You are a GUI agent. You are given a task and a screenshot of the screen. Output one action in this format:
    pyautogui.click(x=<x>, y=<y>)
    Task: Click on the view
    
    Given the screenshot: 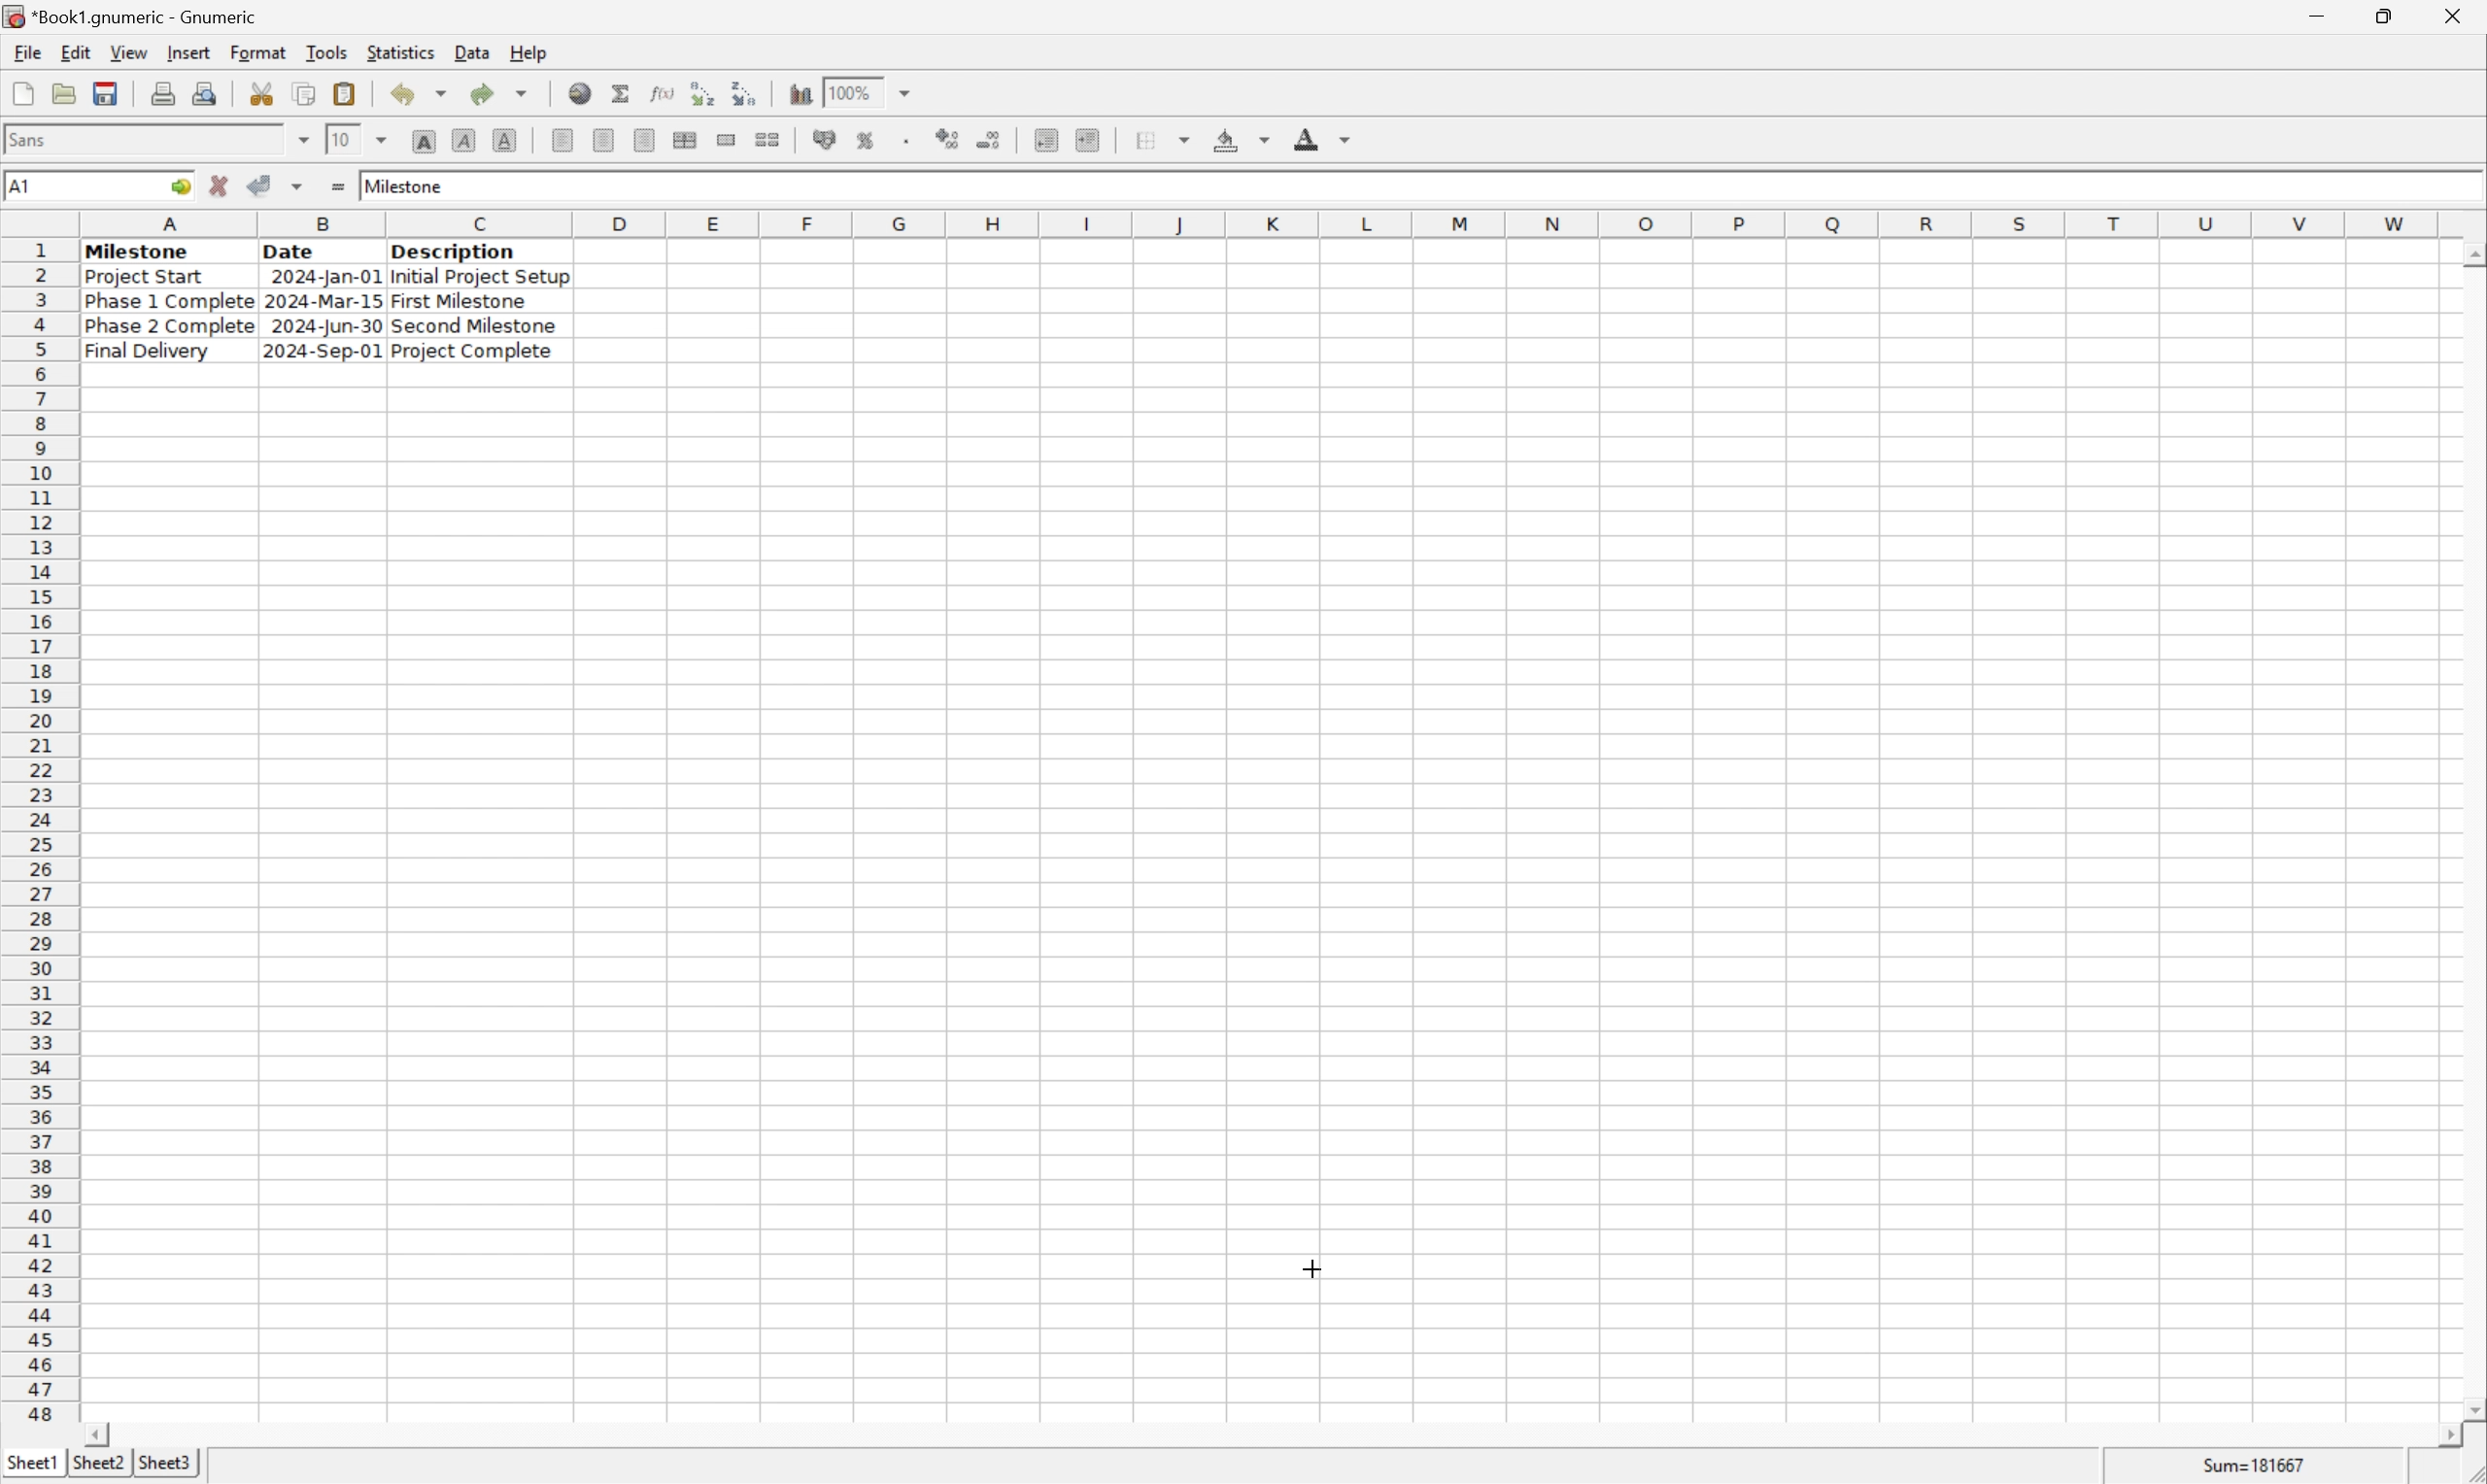 What is the action you would take?
    pyautogui.click(x=127, y=53)
    